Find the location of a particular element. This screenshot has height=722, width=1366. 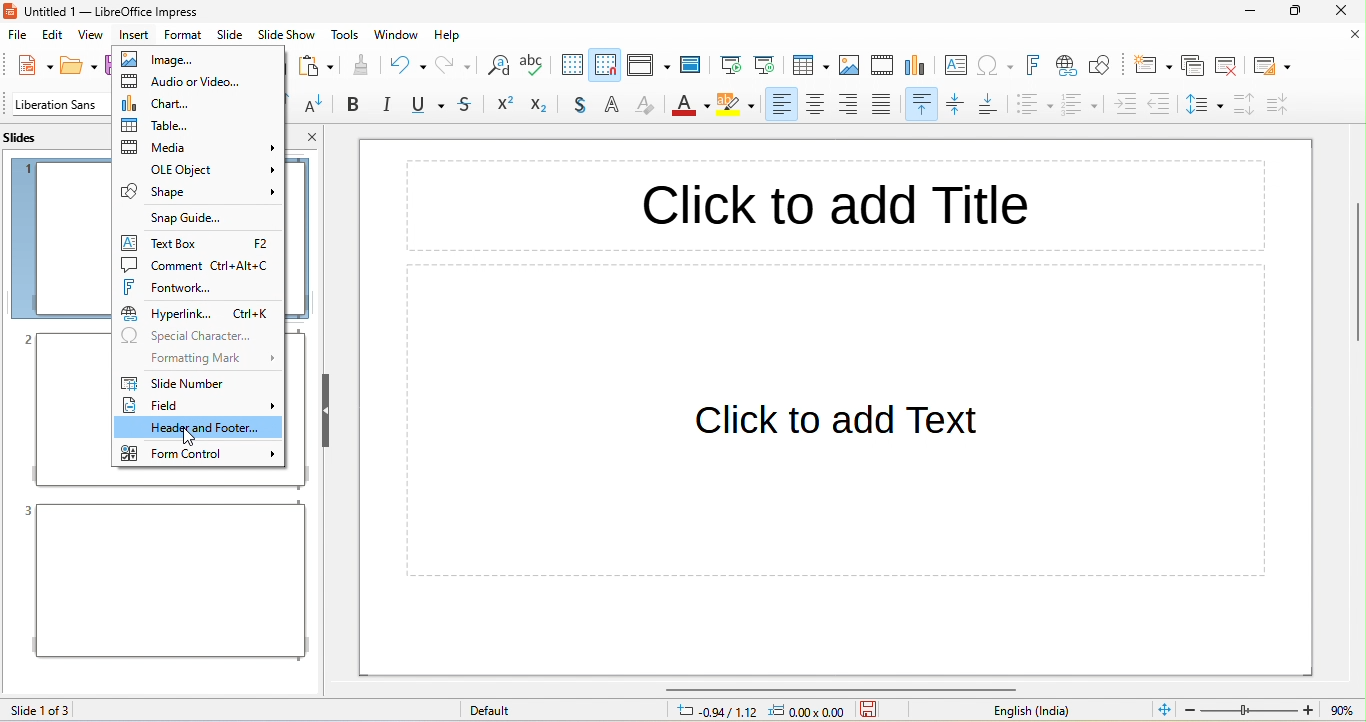

ole object is located at coordinates (211, 169).